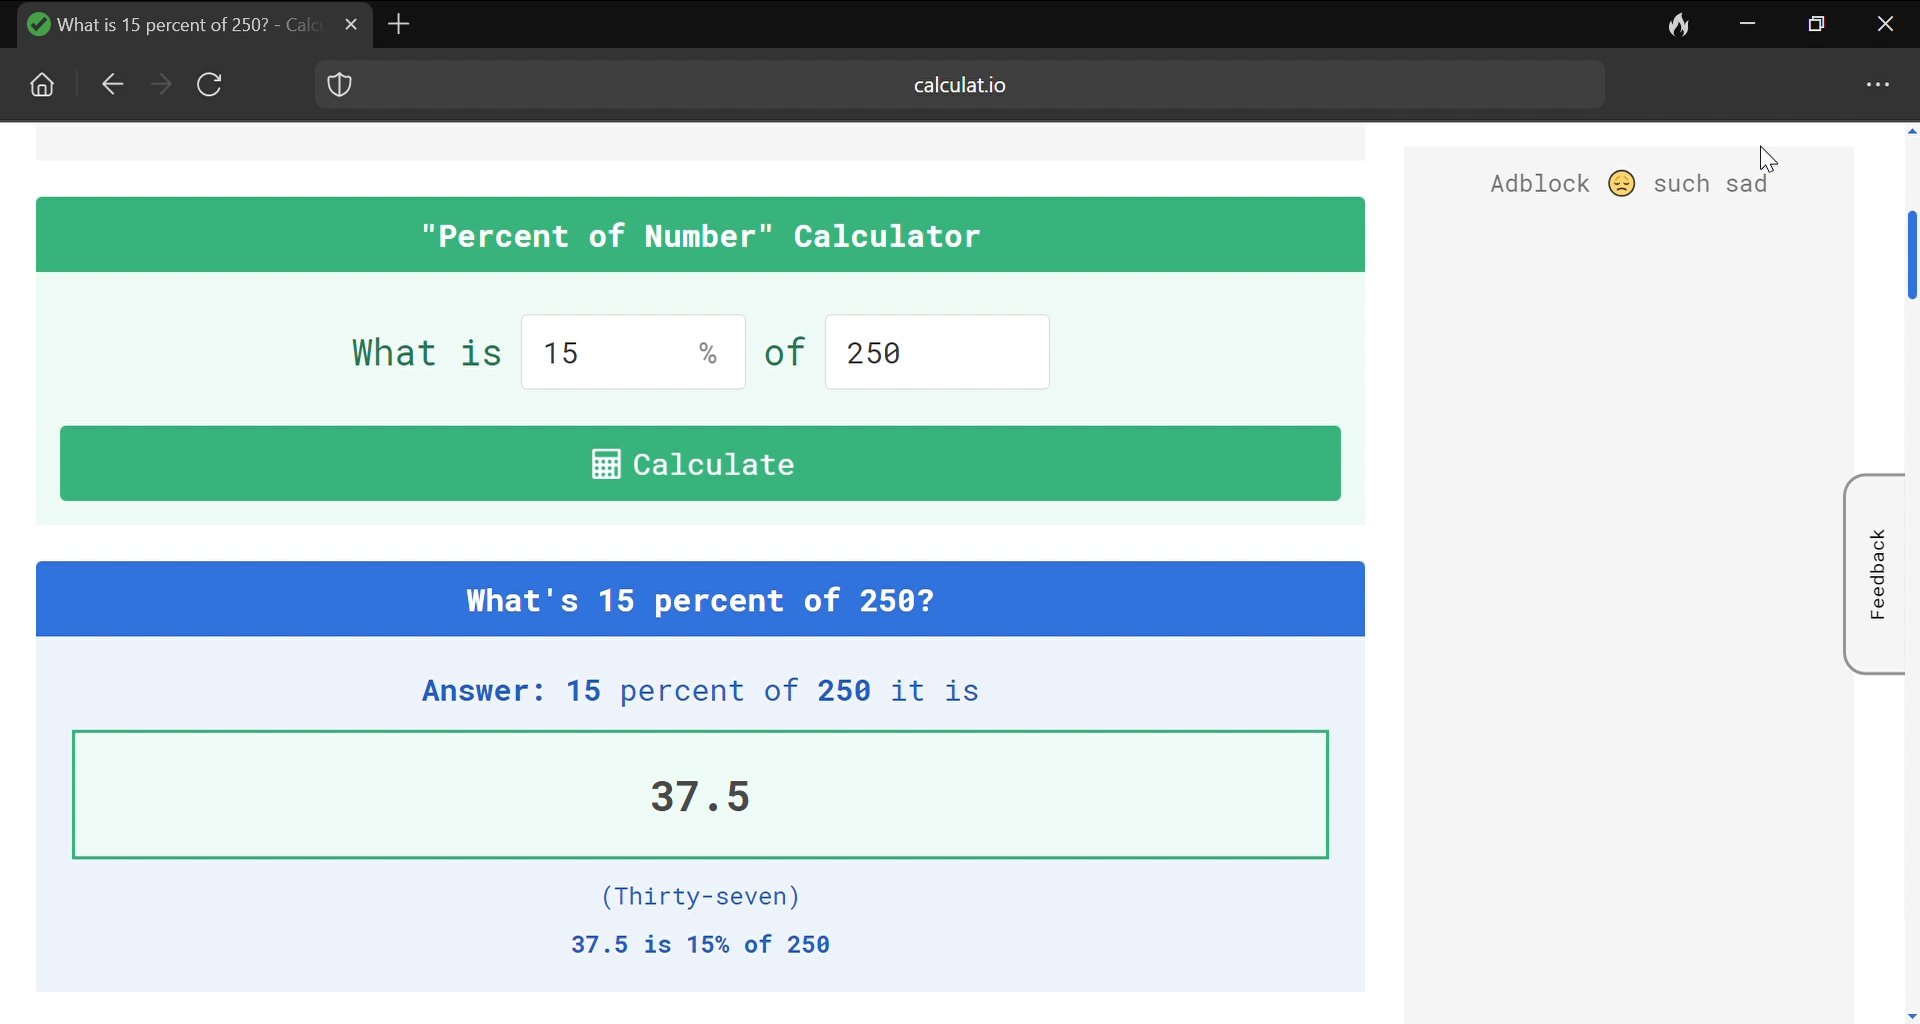  What do you see at coordinates (161, 84) in the screenshot?
I see `Forward` at bounding box center [161, 84].